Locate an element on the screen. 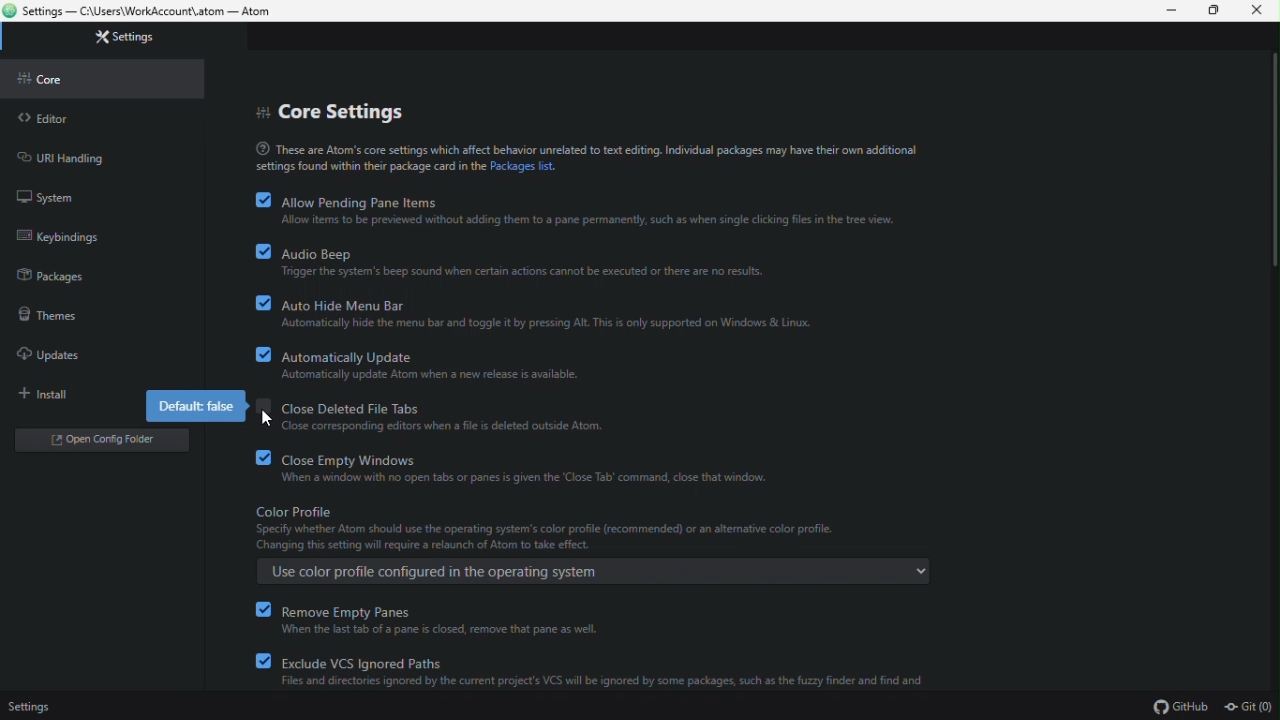 The image size is (1280, 720). checkbox is located at coordinates (262, 250).